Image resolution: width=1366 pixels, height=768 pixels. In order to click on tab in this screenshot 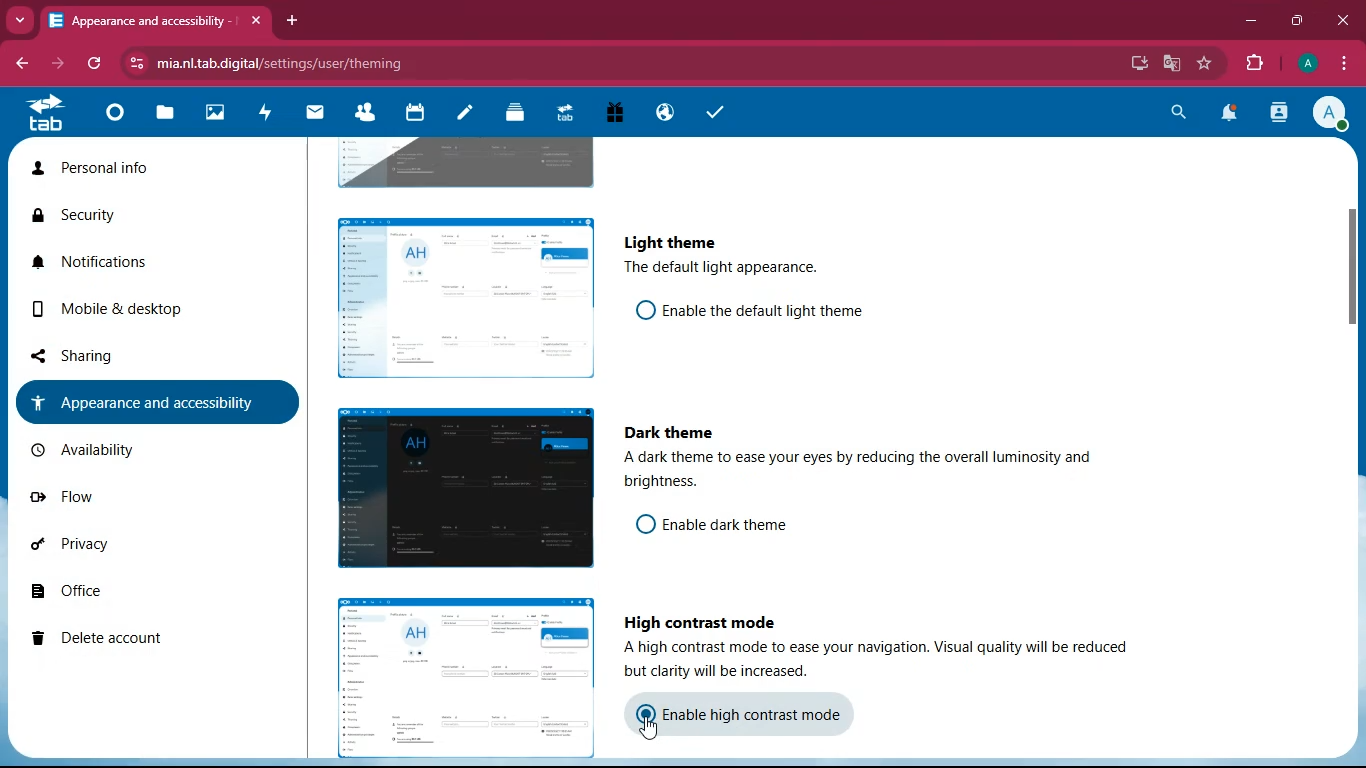, I will do `click(561, 112)`.